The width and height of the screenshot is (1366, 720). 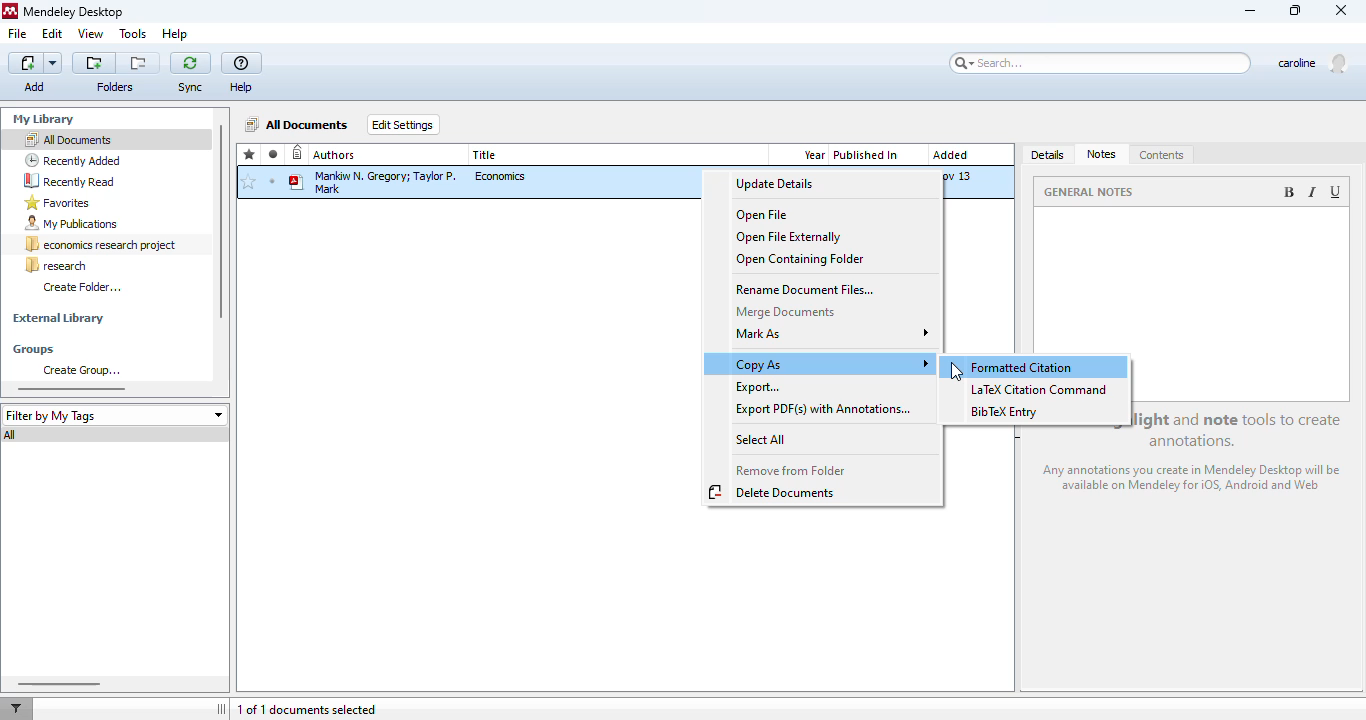 What do you see at coordinates (807, 290) in the screenshot?
I see `rename document files` at bounding box center [807, 290].